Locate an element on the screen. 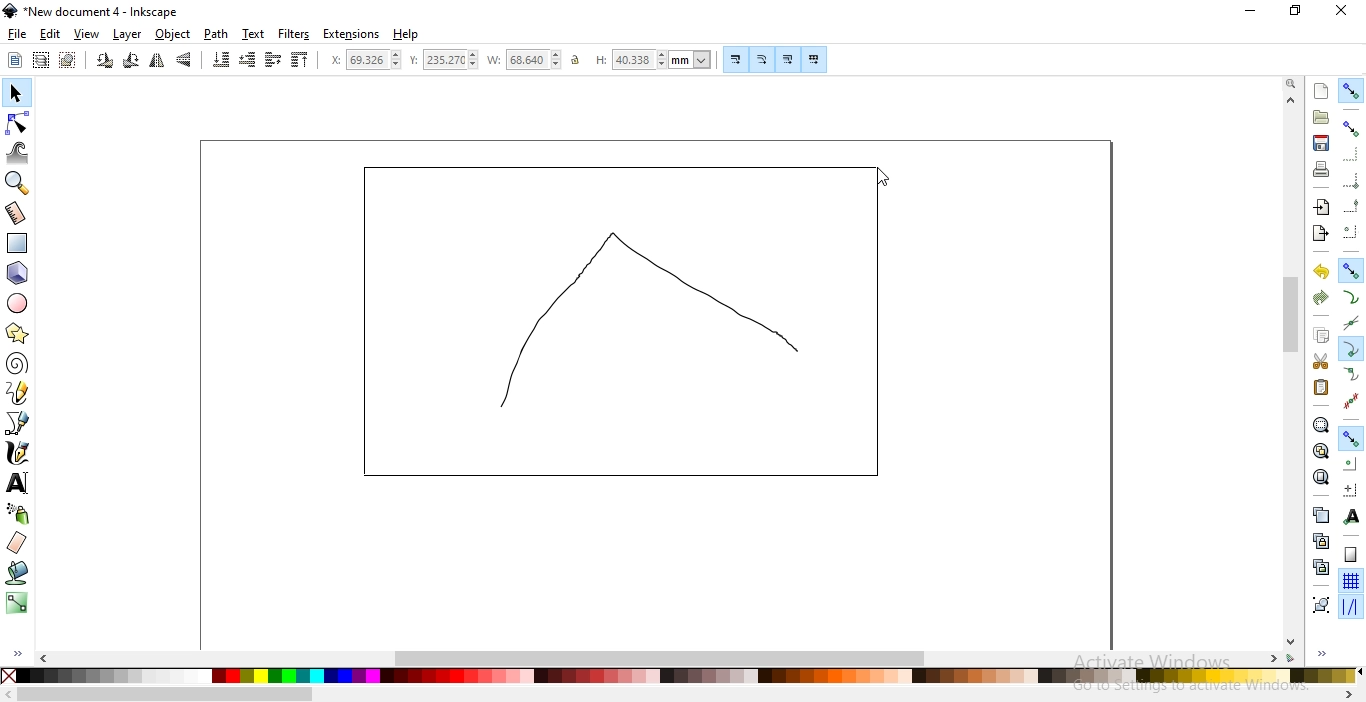 The height and width of the screenshot is (702, 1366). object image is located at coordinates (623, 322).